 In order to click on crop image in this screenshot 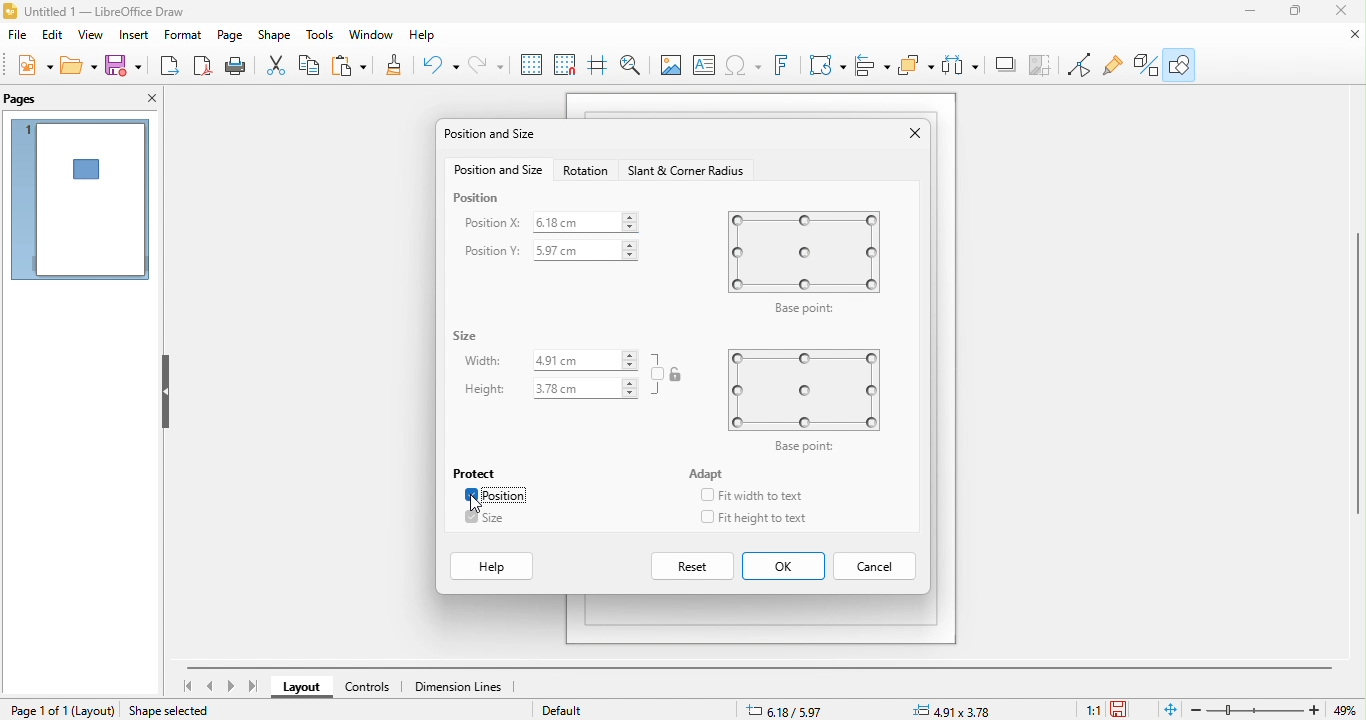, I will do `click(1005, 65)`.